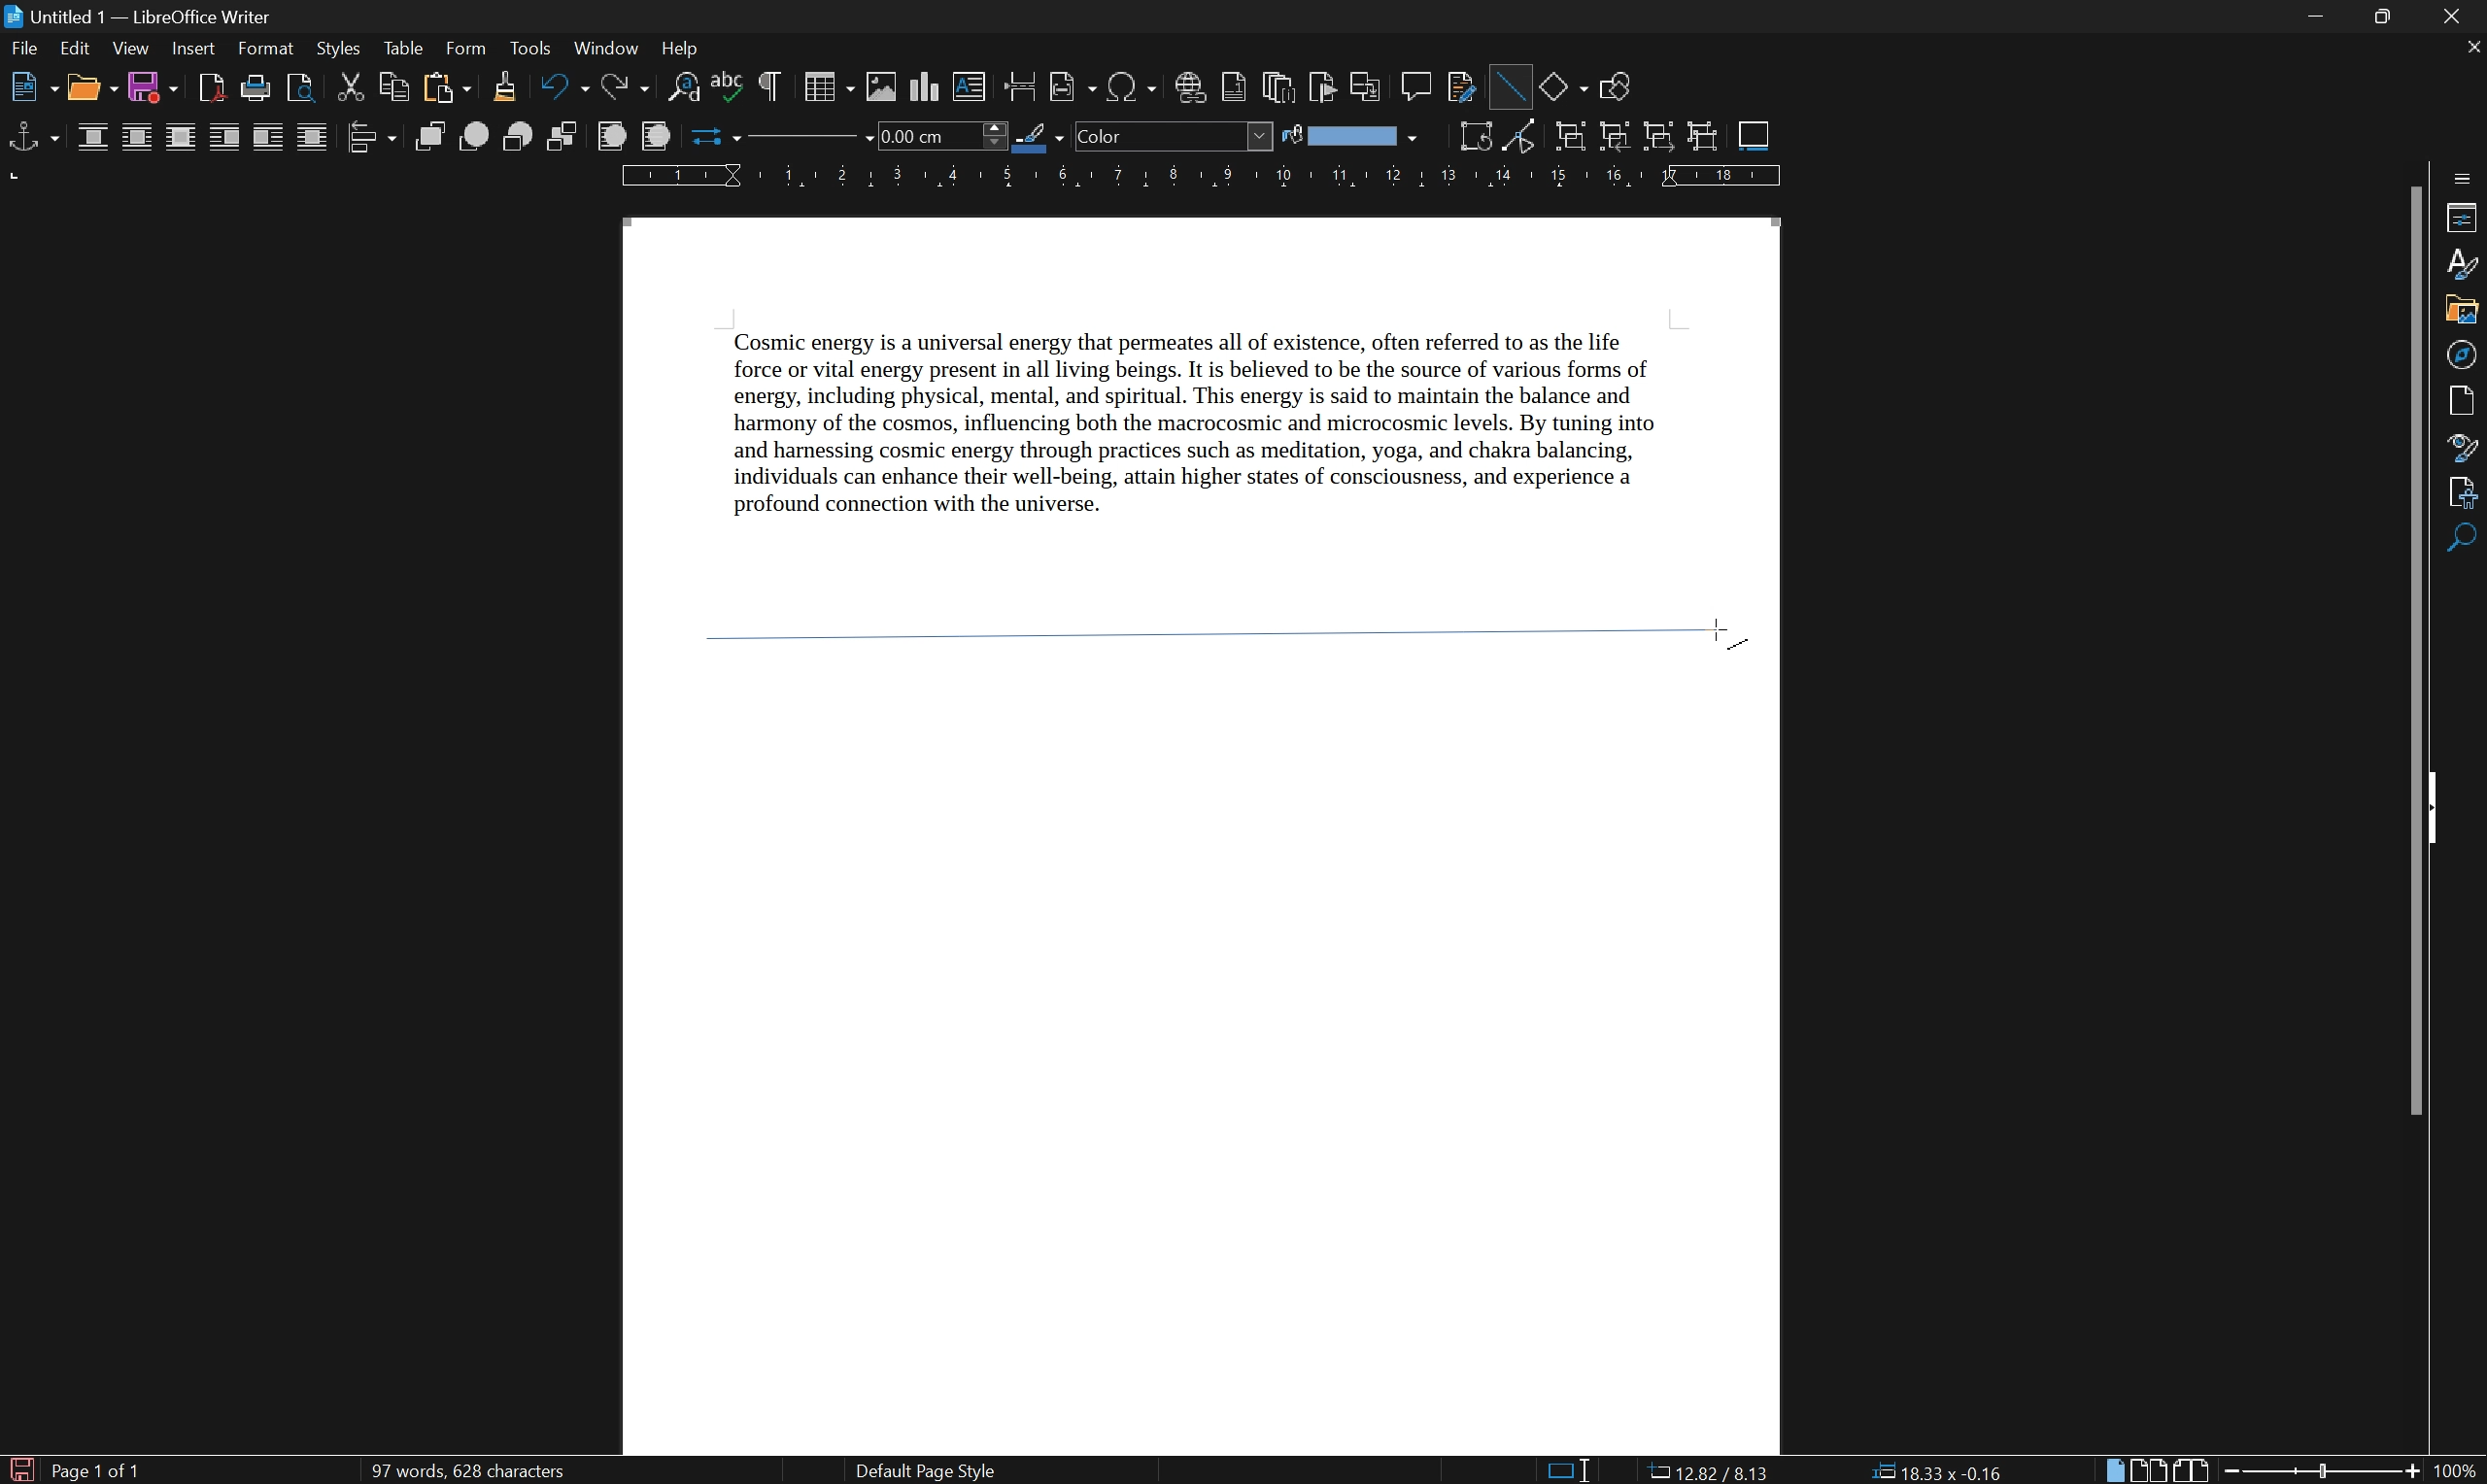 The image size is (2487, 1484). Describe the element at coordinates (30, 137) in the screenshot. I see `select anchor for object` at that location.